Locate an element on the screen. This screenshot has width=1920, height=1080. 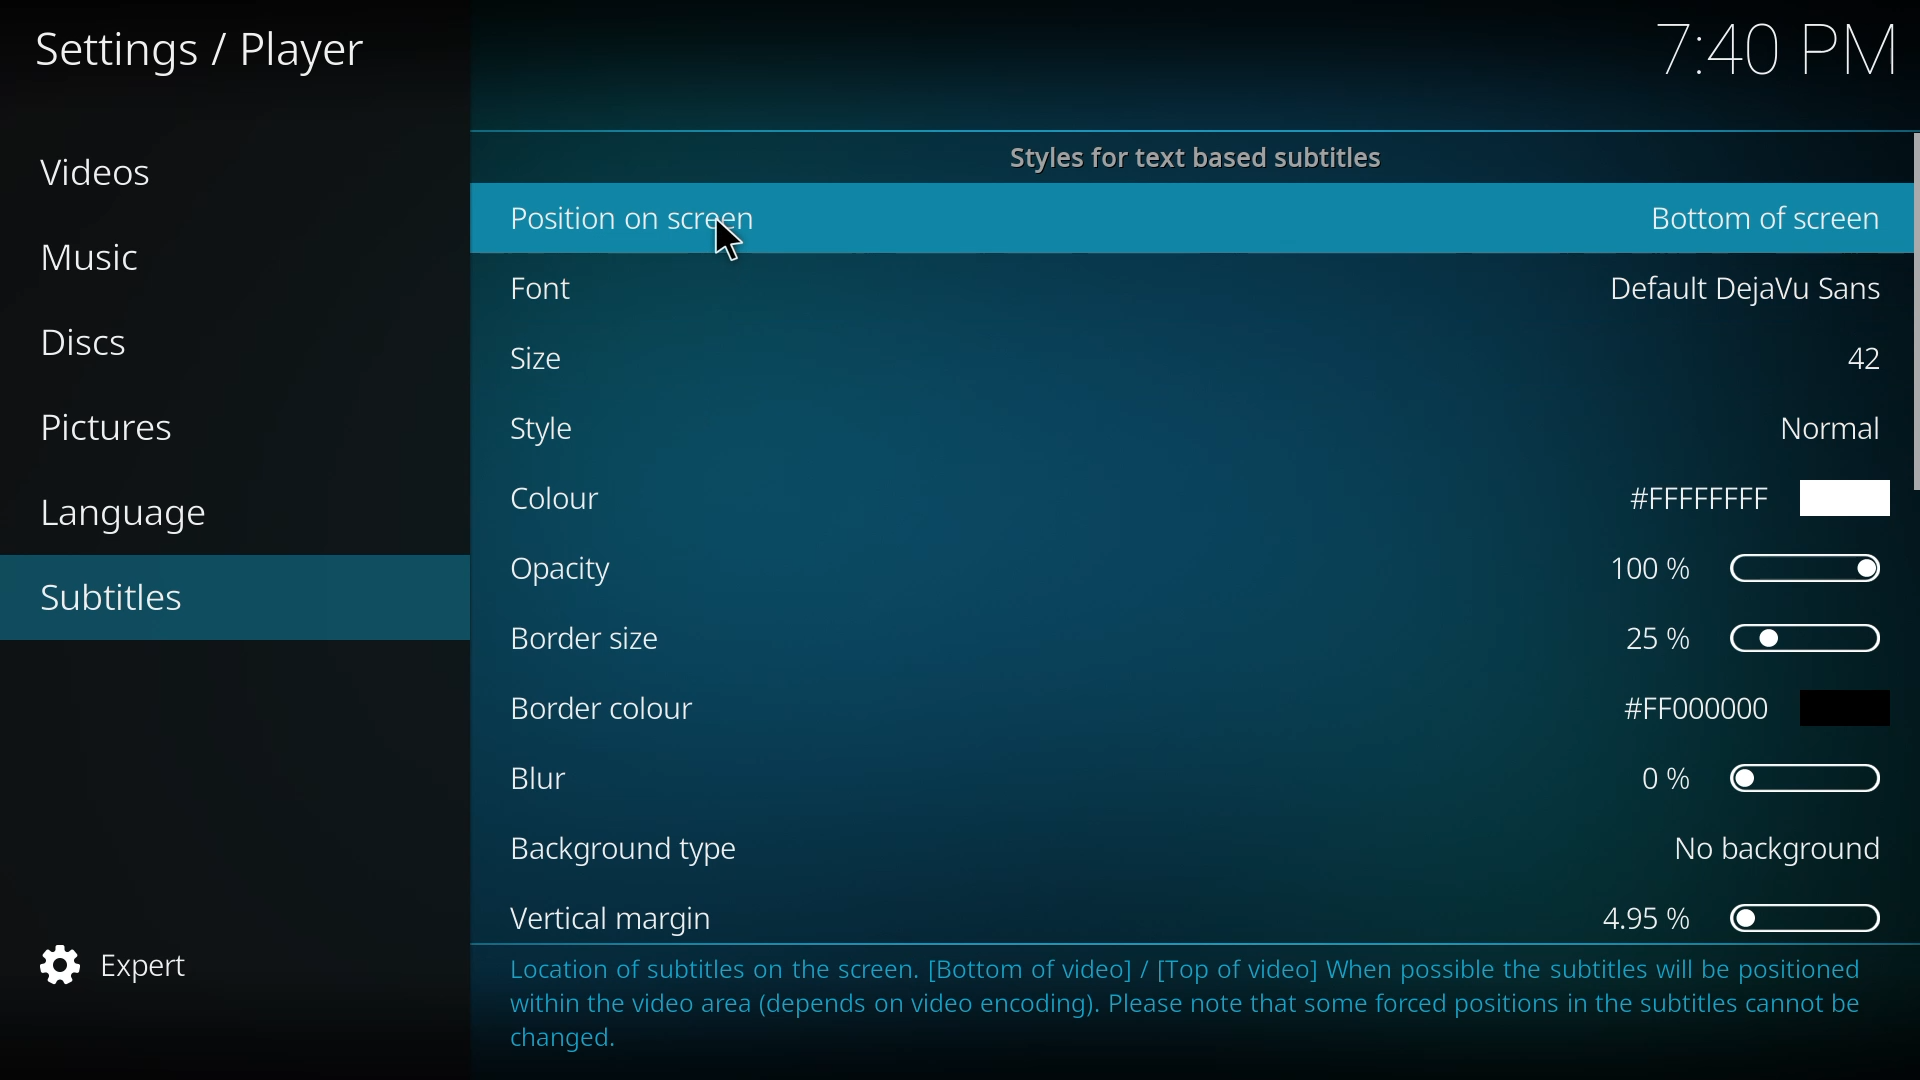
time is located at coordinates (1776, 52).